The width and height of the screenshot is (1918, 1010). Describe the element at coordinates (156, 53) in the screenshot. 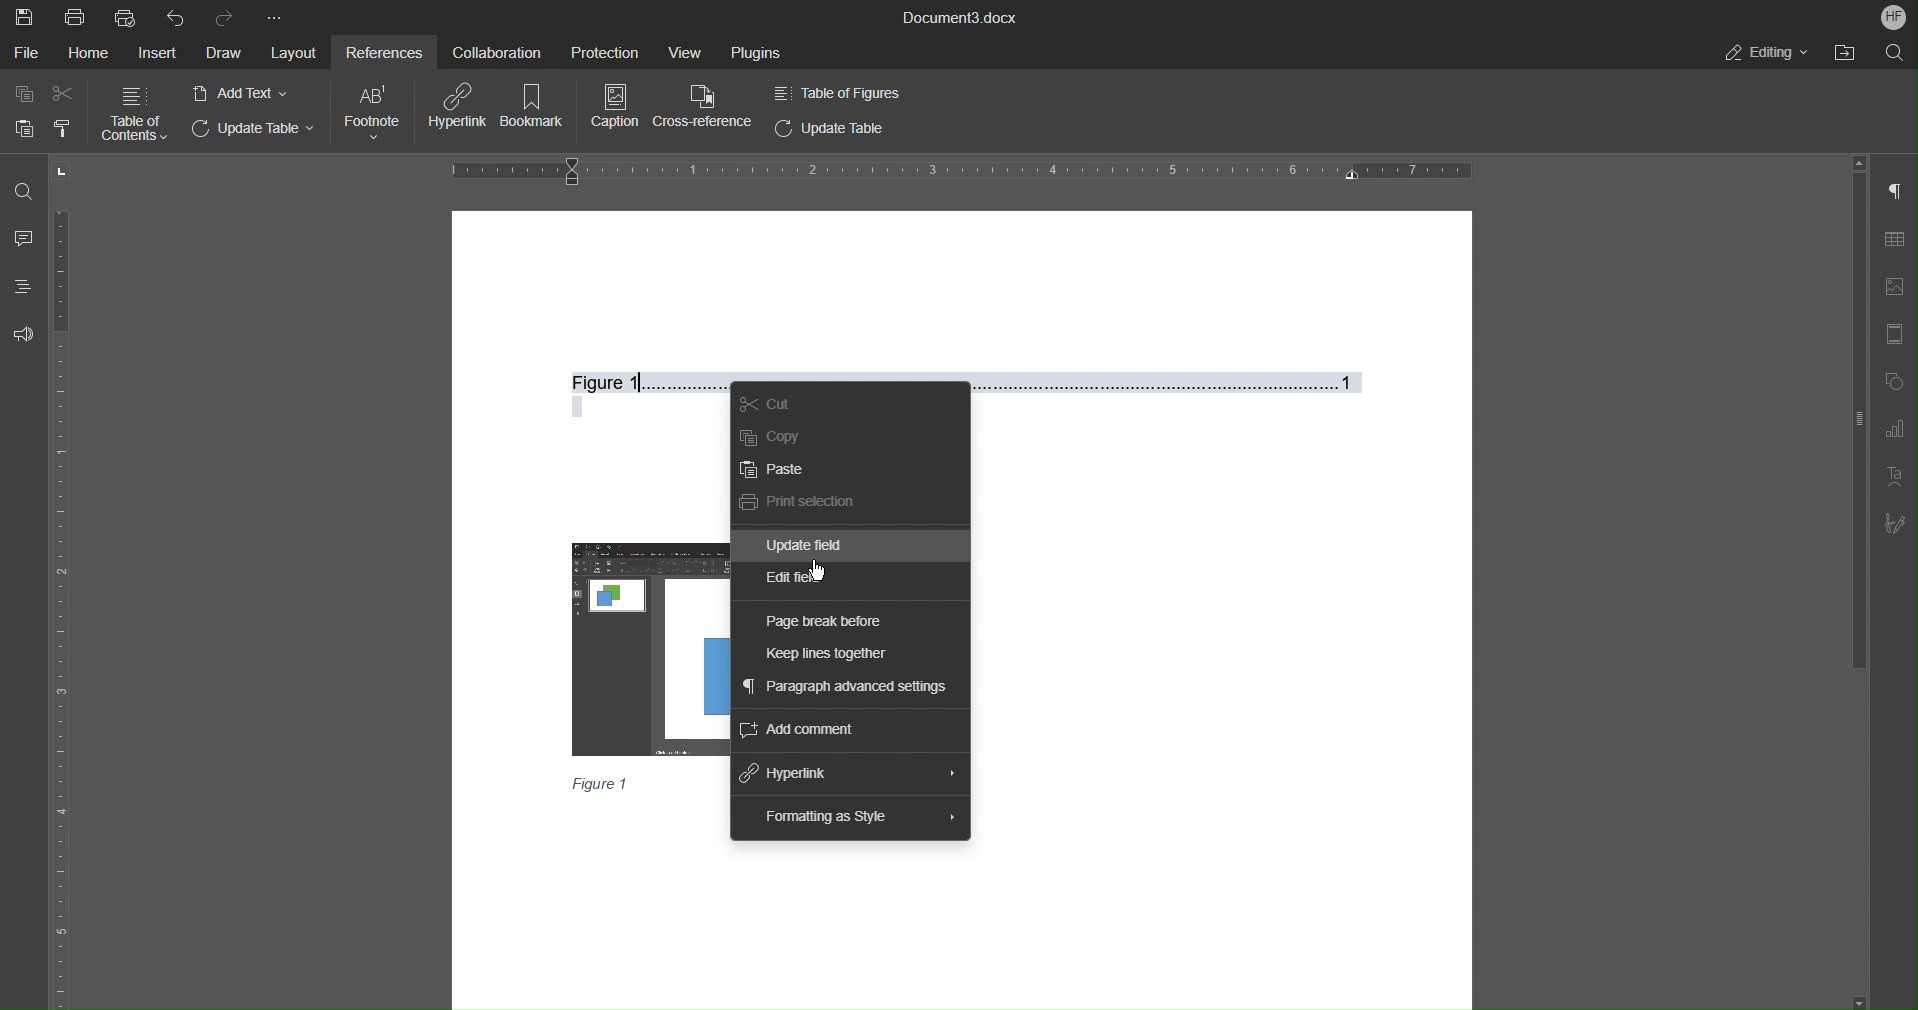

I see `Insert` at that location.